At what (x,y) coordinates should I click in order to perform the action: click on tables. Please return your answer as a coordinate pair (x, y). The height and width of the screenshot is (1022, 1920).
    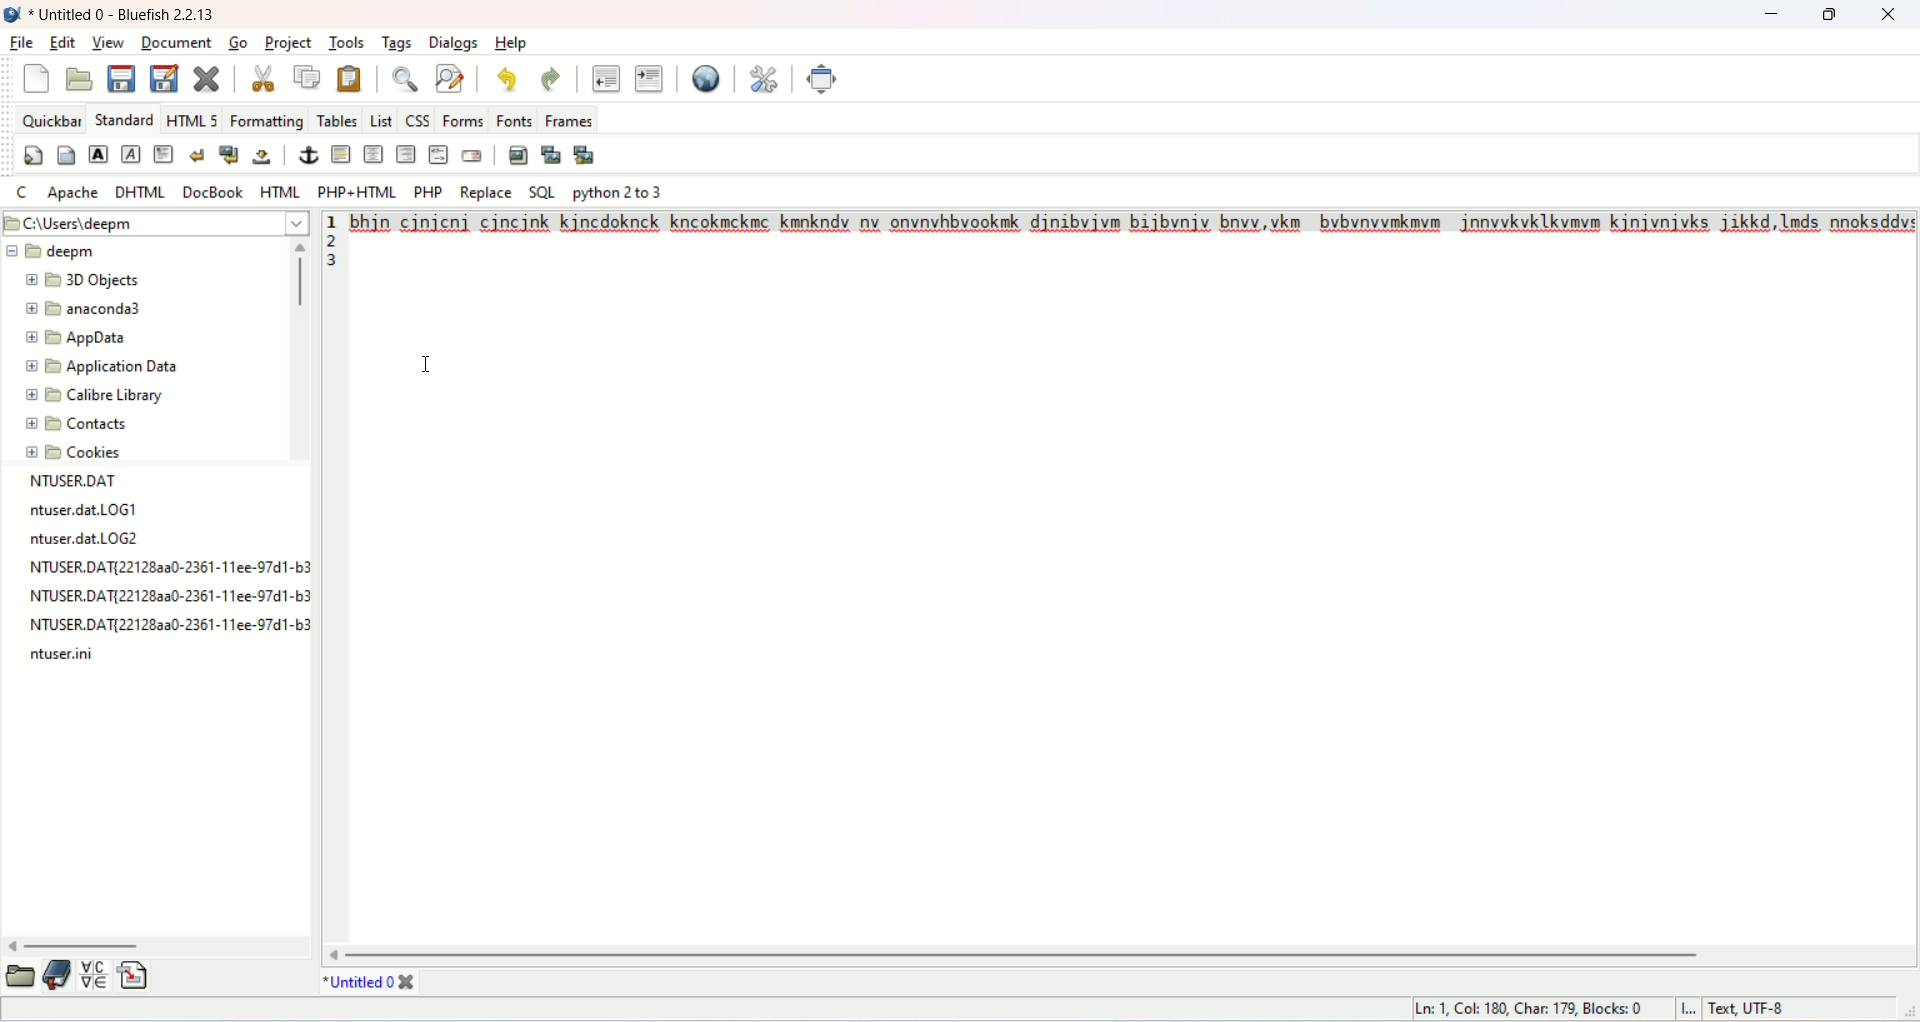
    Looking at the image, I should click on (336, 119).